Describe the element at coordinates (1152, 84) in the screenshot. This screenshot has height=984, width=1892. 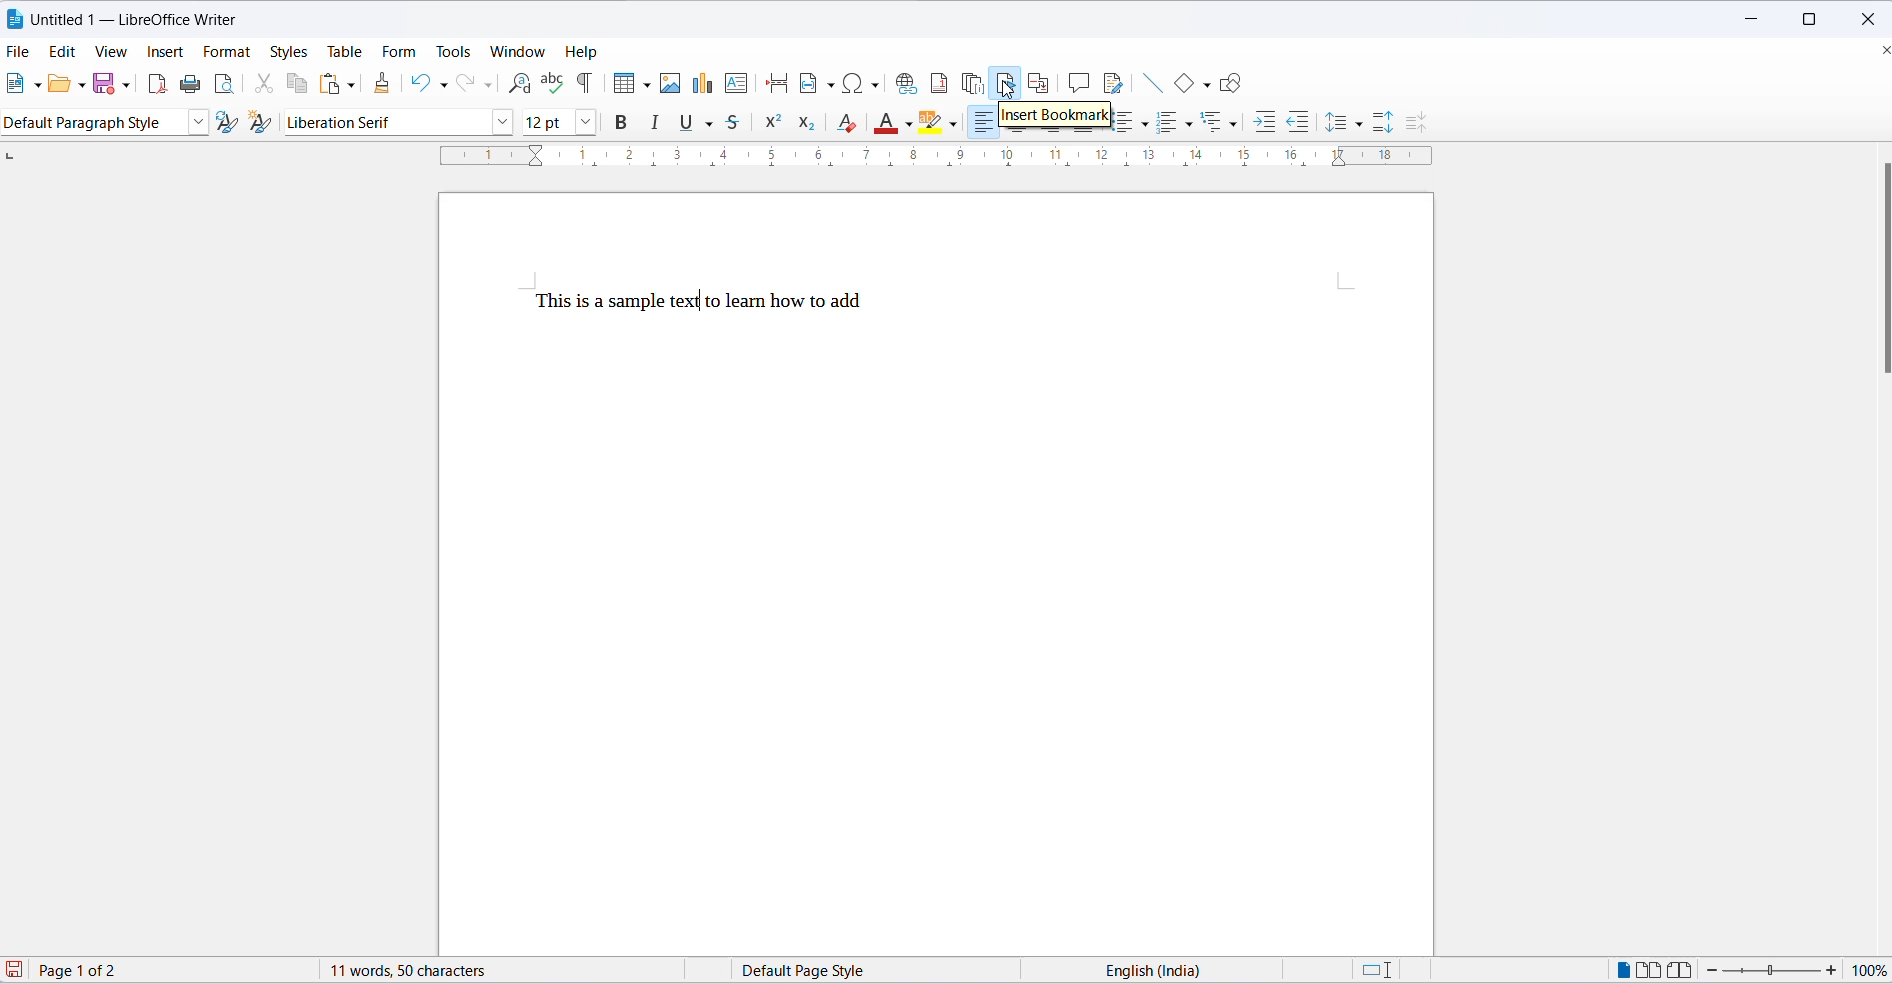
I see `insert line` at that location.